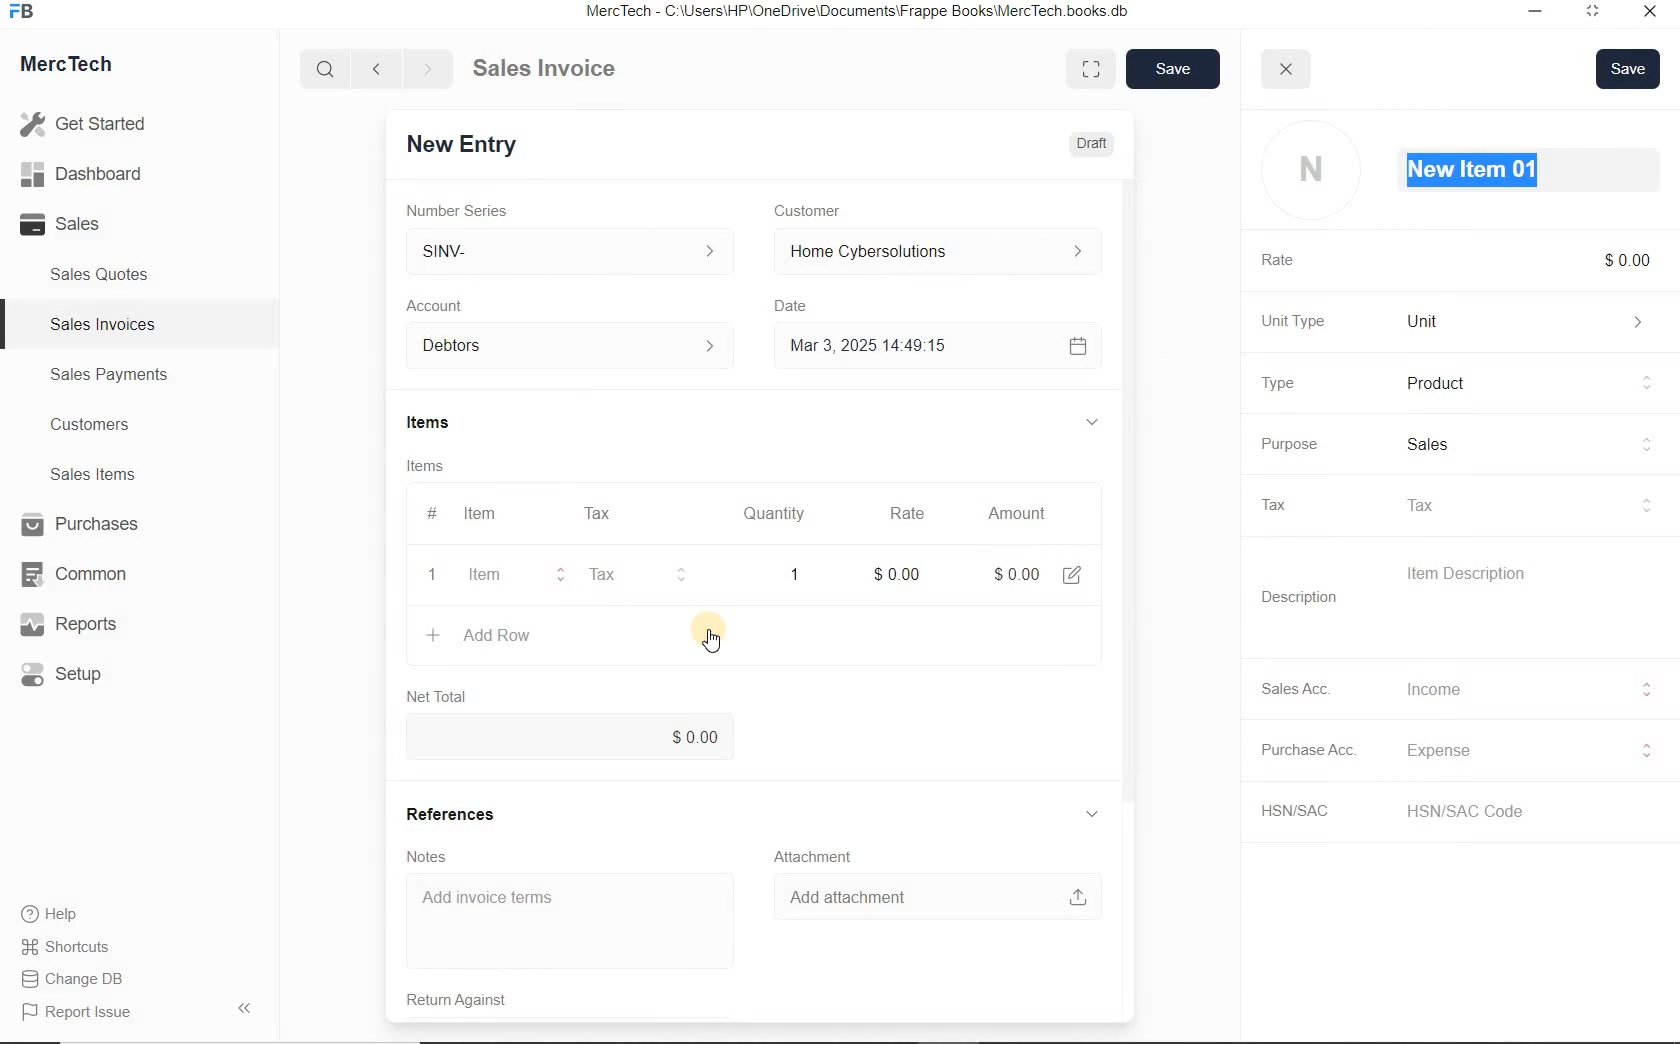 The height and width of the screenshot is (1044, 1680). I want to click on Hide Sidebar, so click(243, 1007).